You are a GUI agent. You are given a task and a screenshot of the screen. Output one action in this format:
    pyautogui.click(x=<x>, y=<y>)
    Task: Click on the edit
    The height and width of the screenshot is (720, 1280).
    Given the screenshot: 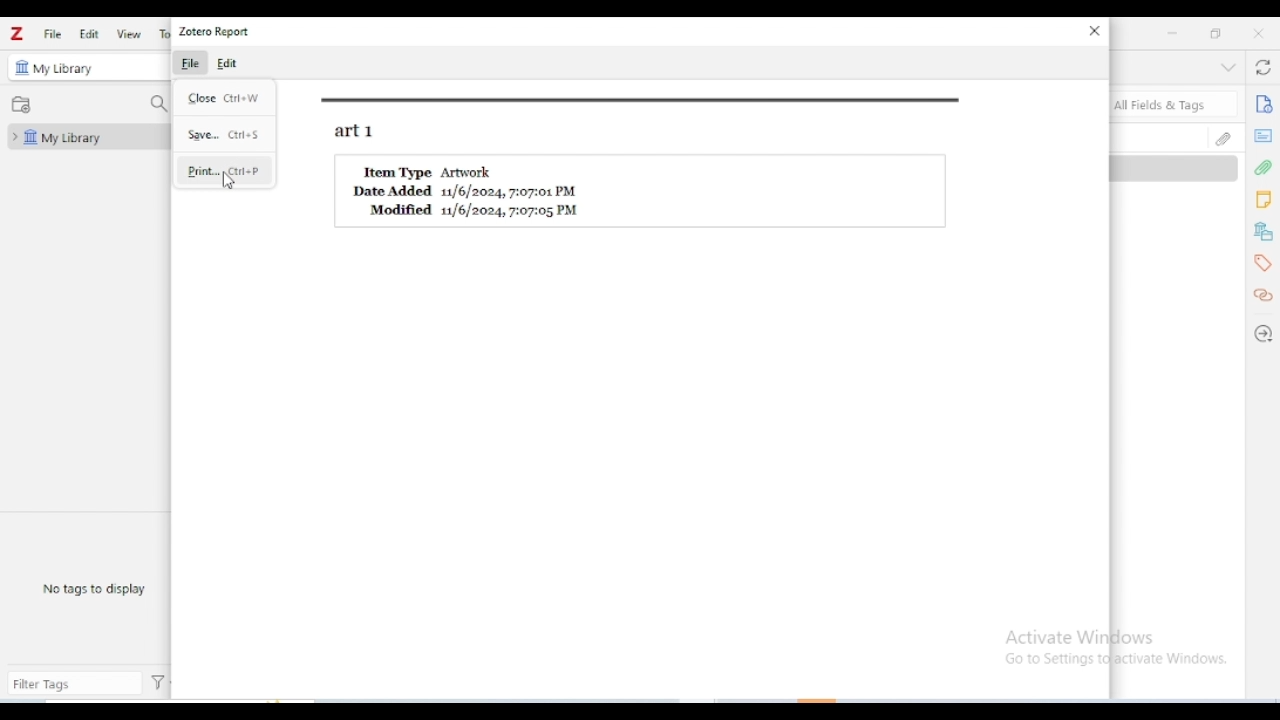 What is the action you would take?
    pyautogui.click(x=89, y=33)
    